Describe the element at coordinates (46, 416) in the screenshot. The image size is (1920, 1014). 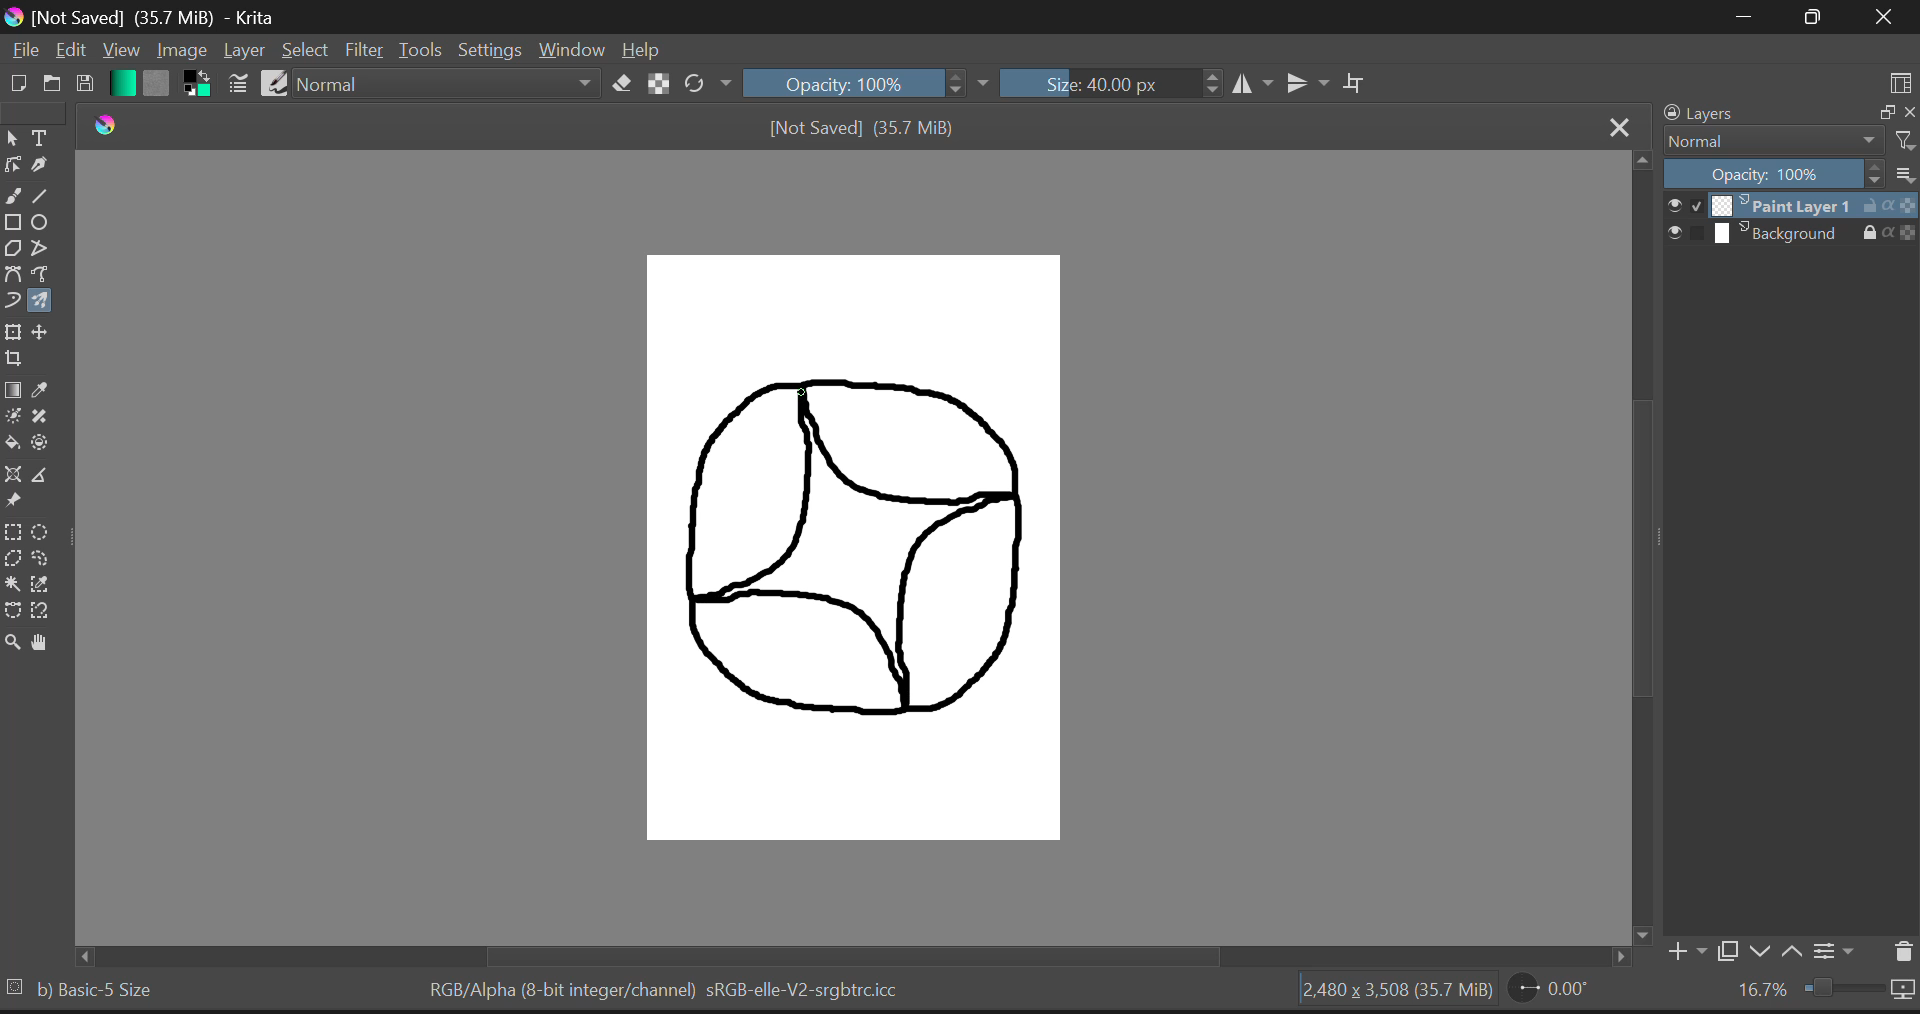
I see `Smart Patch Tool` at that location.